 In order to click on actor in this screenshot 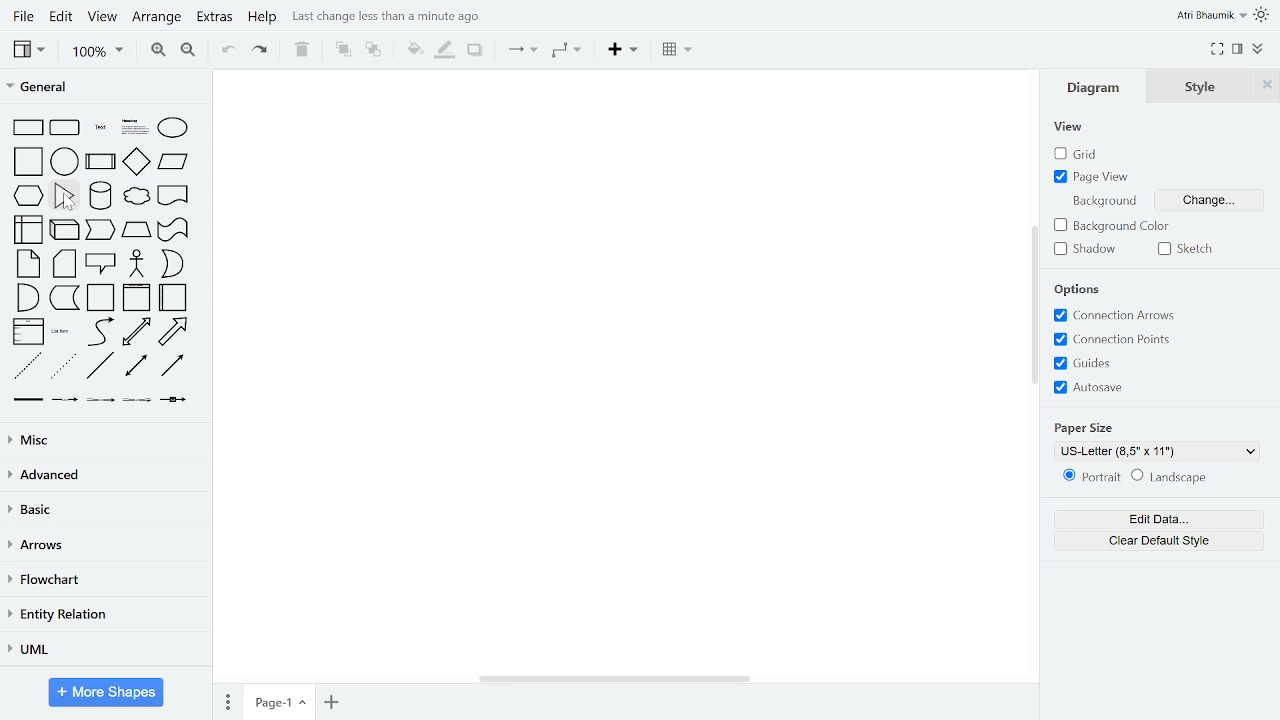, I will do `click(137, 264)`.